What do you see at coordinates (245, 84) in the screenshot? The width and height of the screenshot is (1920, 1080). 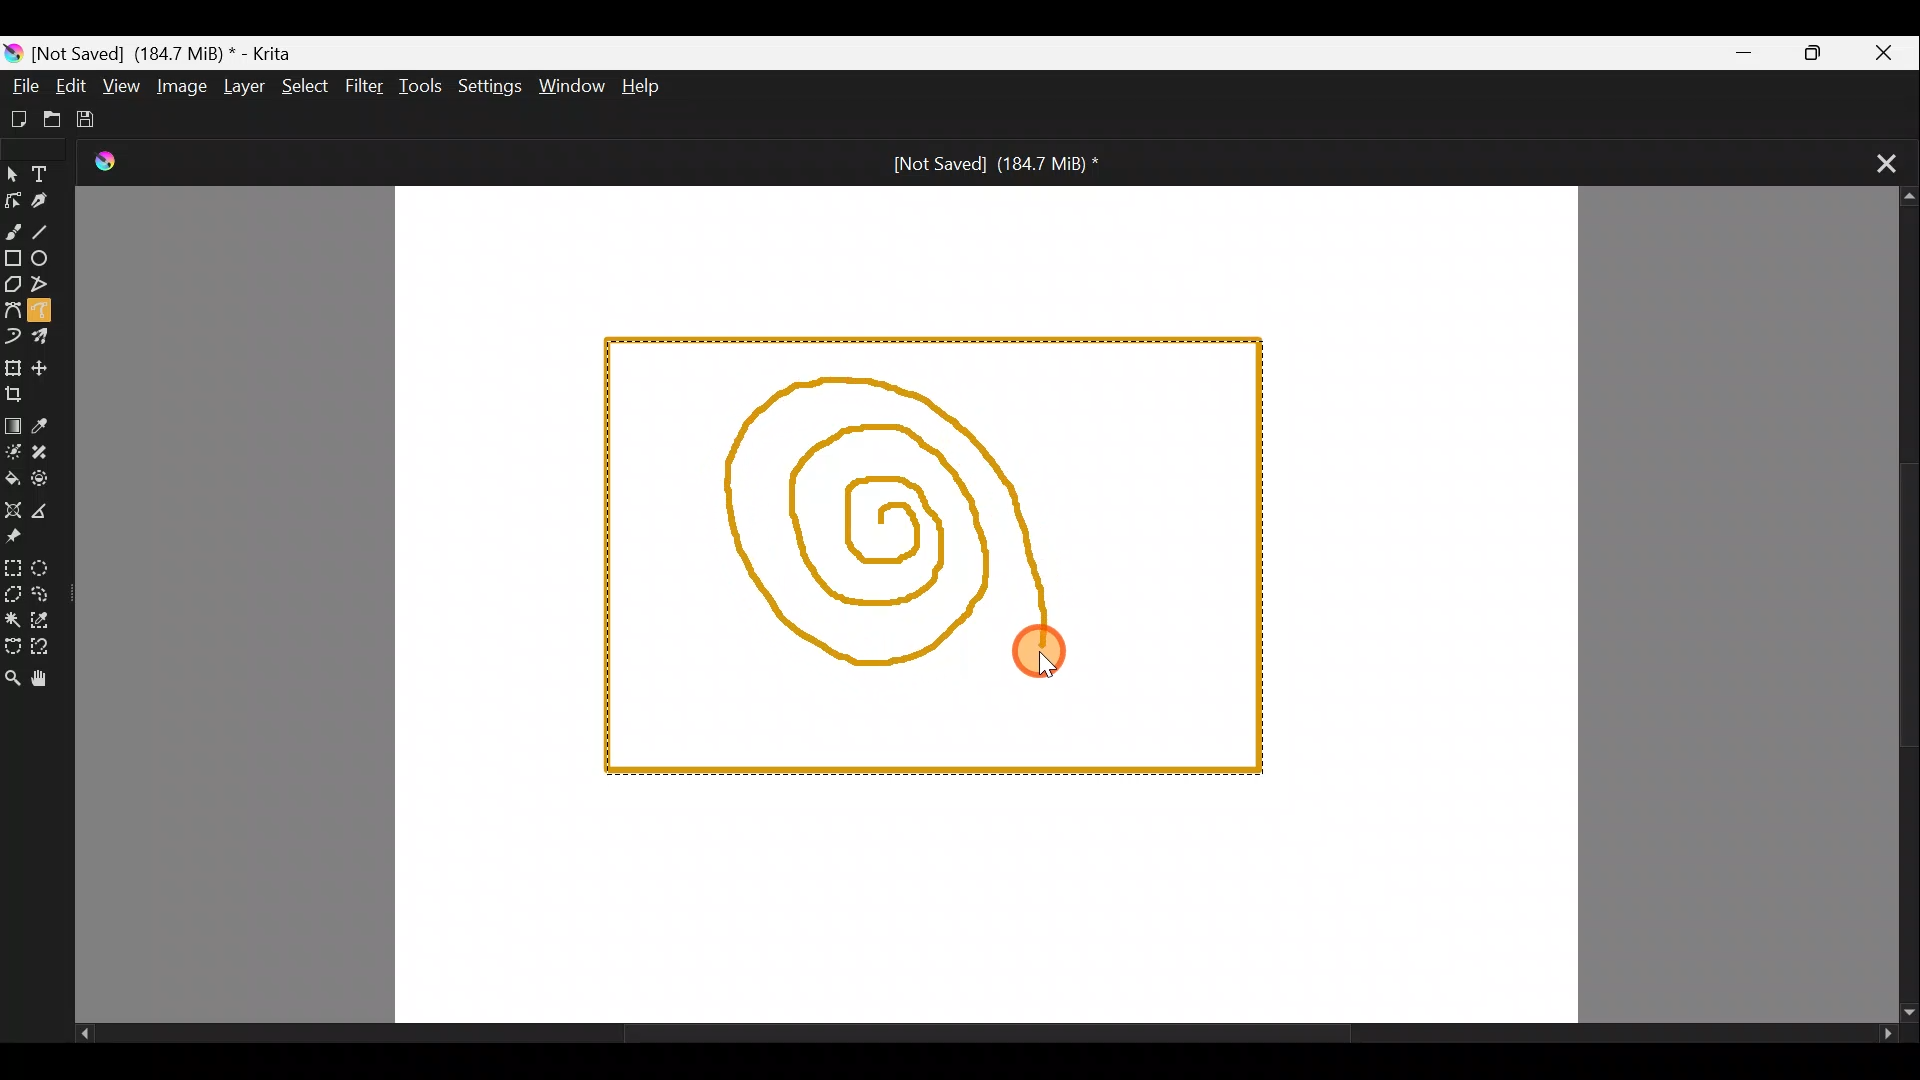 I see `Layer` at bounding box center [245, 84].